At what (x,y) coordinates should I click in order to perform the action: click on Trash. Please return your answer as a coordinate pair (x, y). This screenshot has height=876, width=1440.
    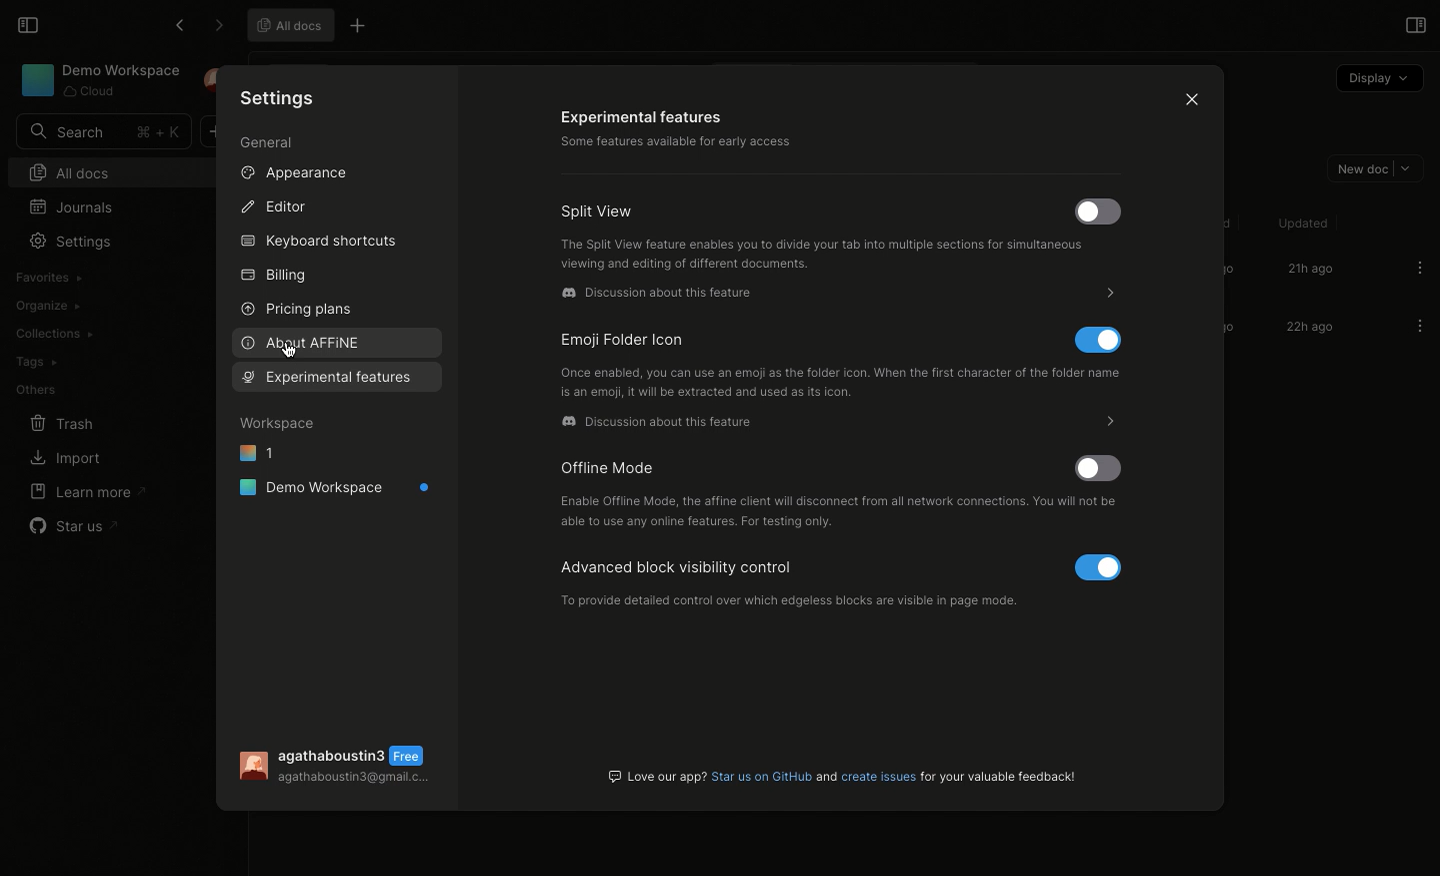
    Looking at the image, I should click on (62, 424).